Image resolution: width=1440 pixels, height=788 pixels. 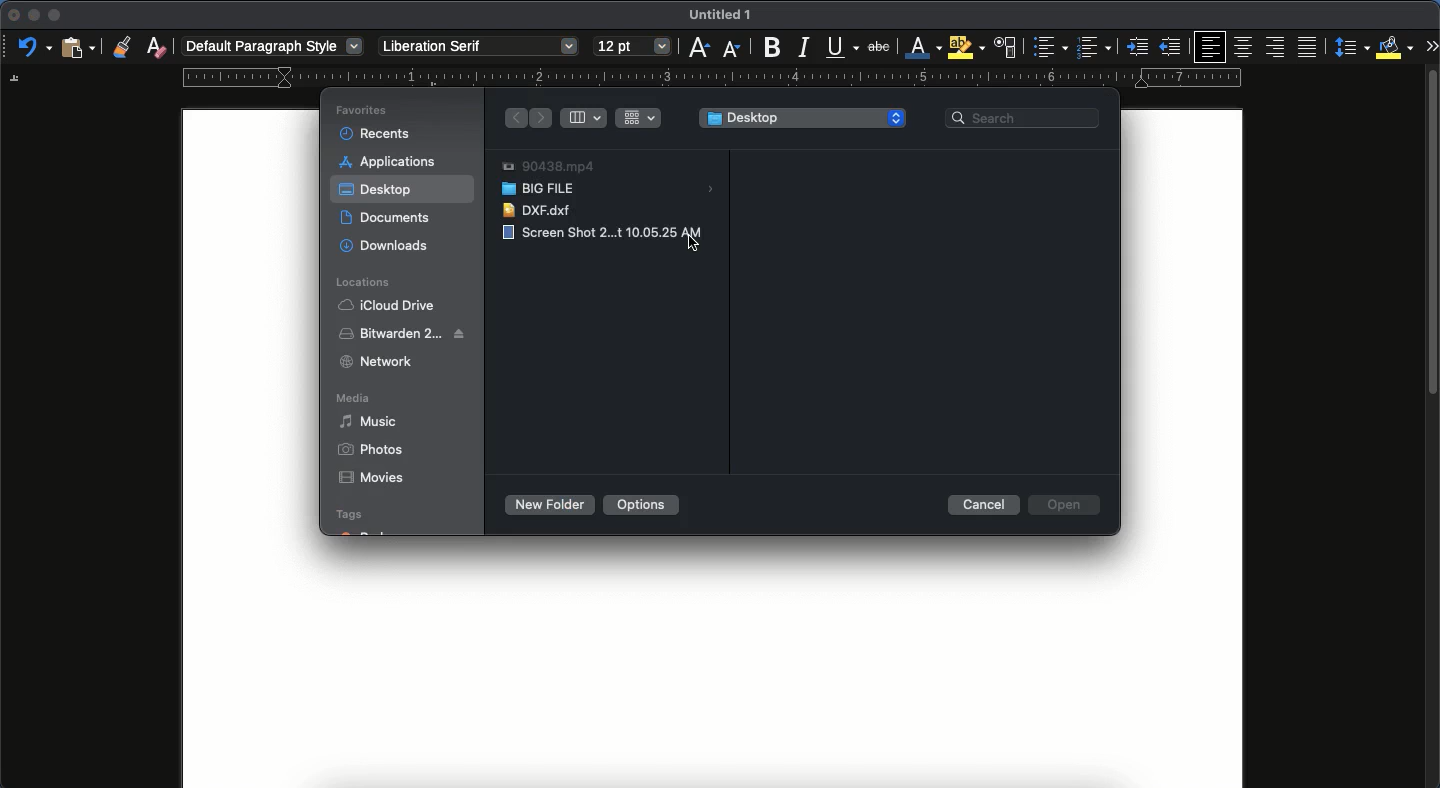 What do you see at coordinates (377, 131) in the screenshot?
I see `recents` at bounding box center [377, 131].